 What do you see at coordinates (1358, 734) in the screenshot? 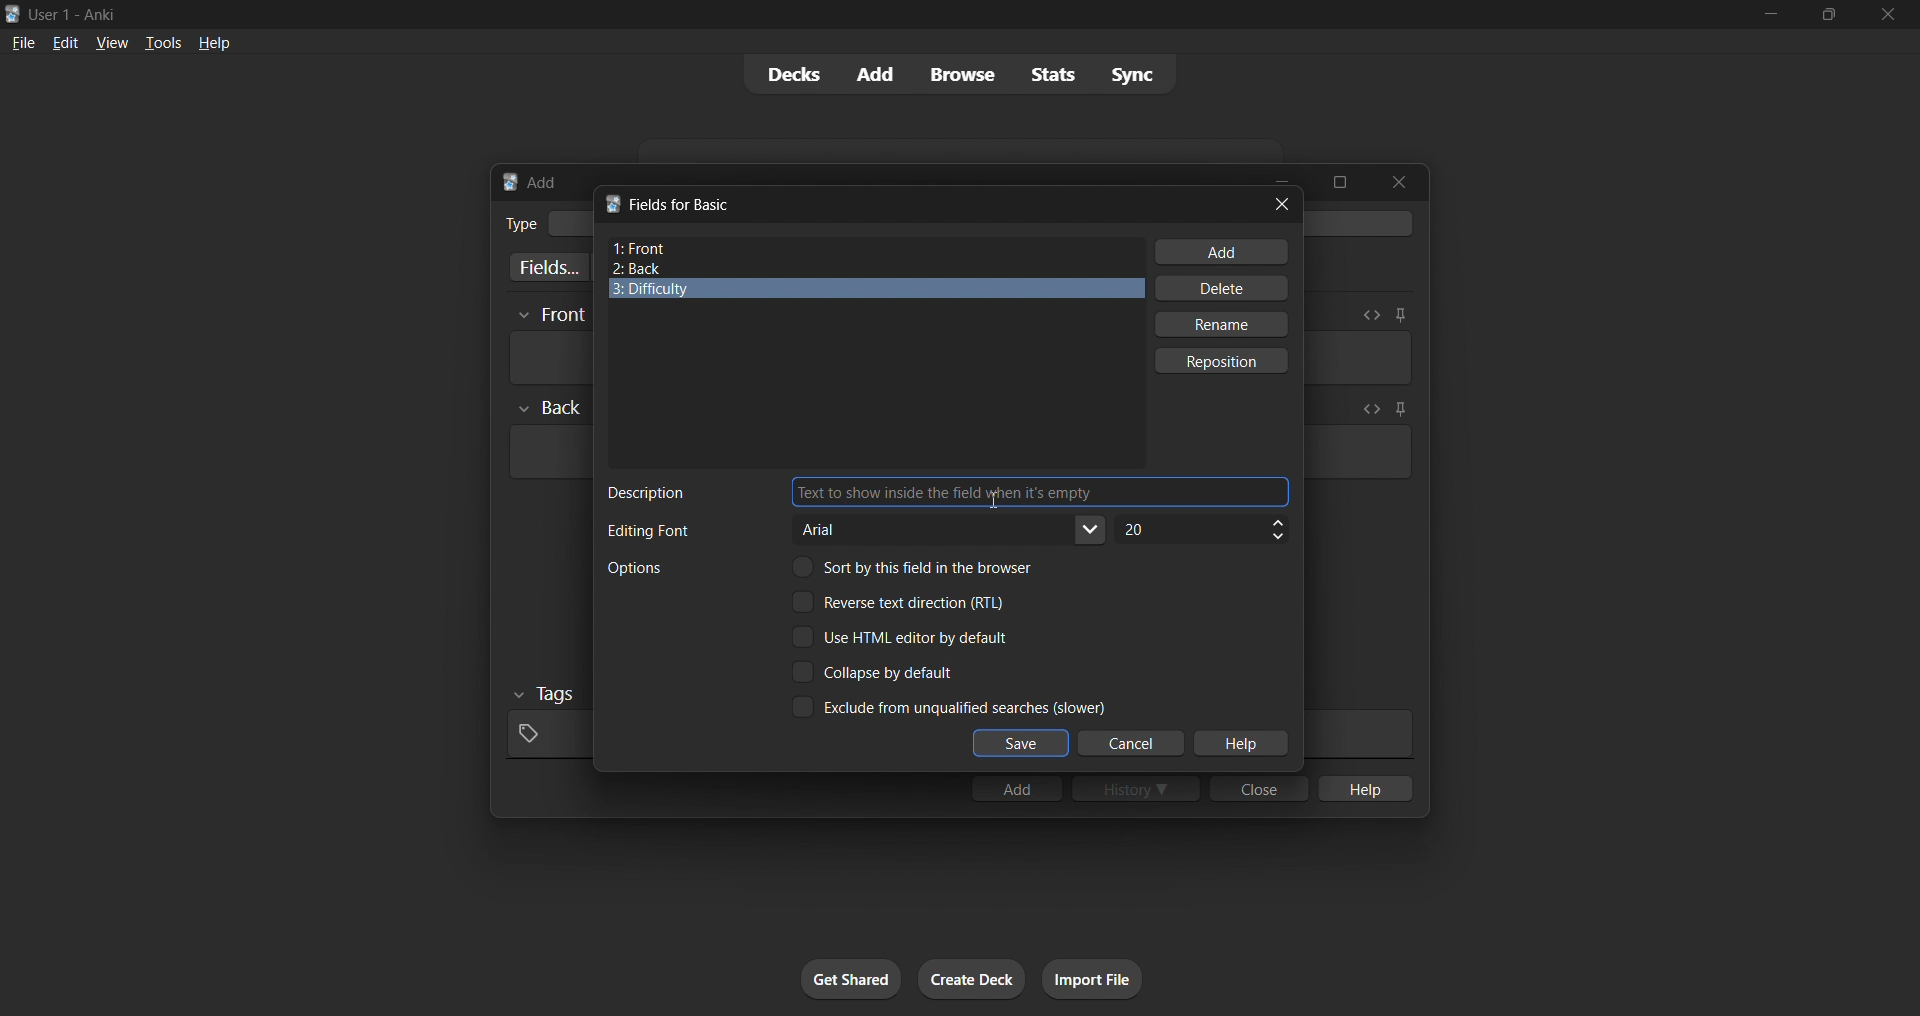
I see `Card tags input` at bounding box center [1358, 734].